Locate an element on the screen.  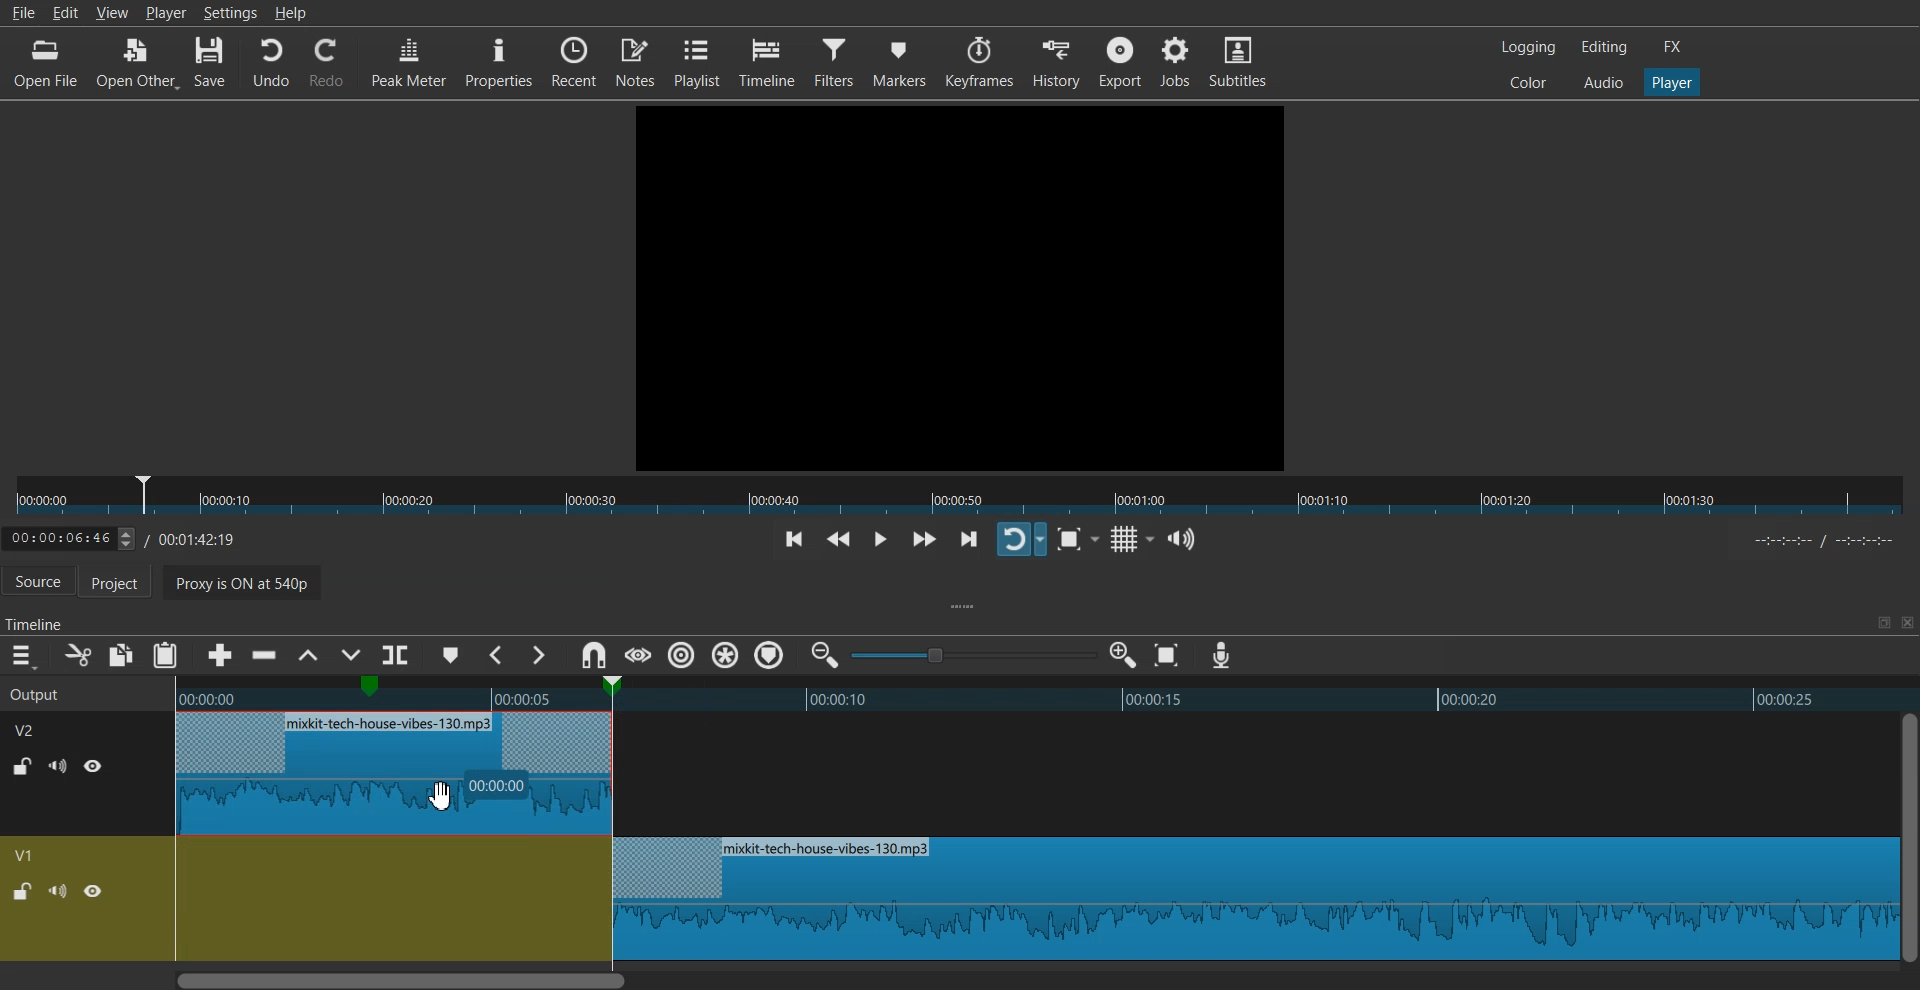
Scrub while dragging is located at coordinates (637, 655).